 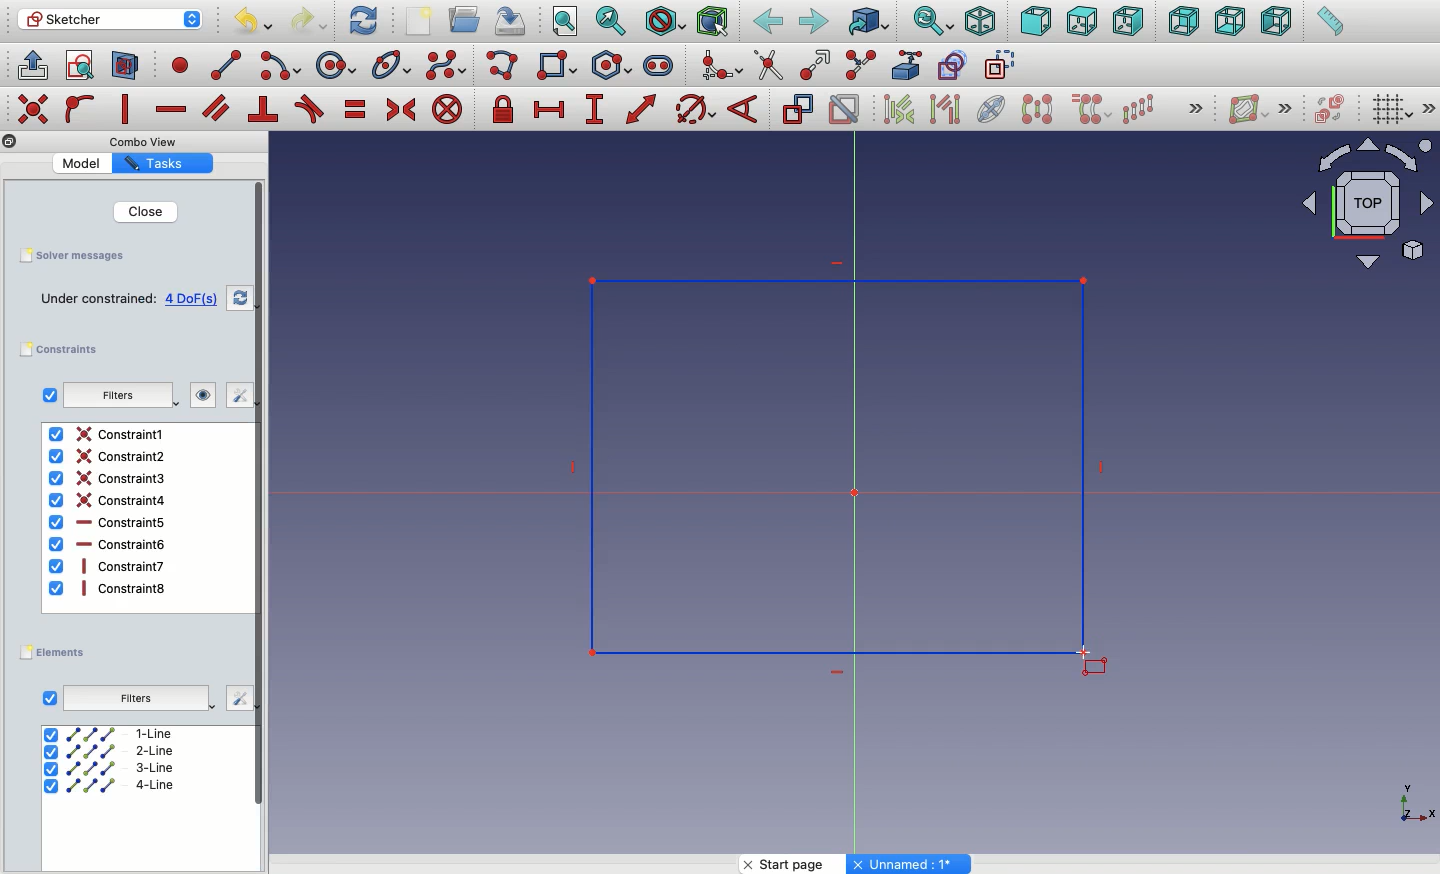 What do you see at coordinates (446, 109) in the screenshot?
I see `constrain block` at bounding box center [446, 109].